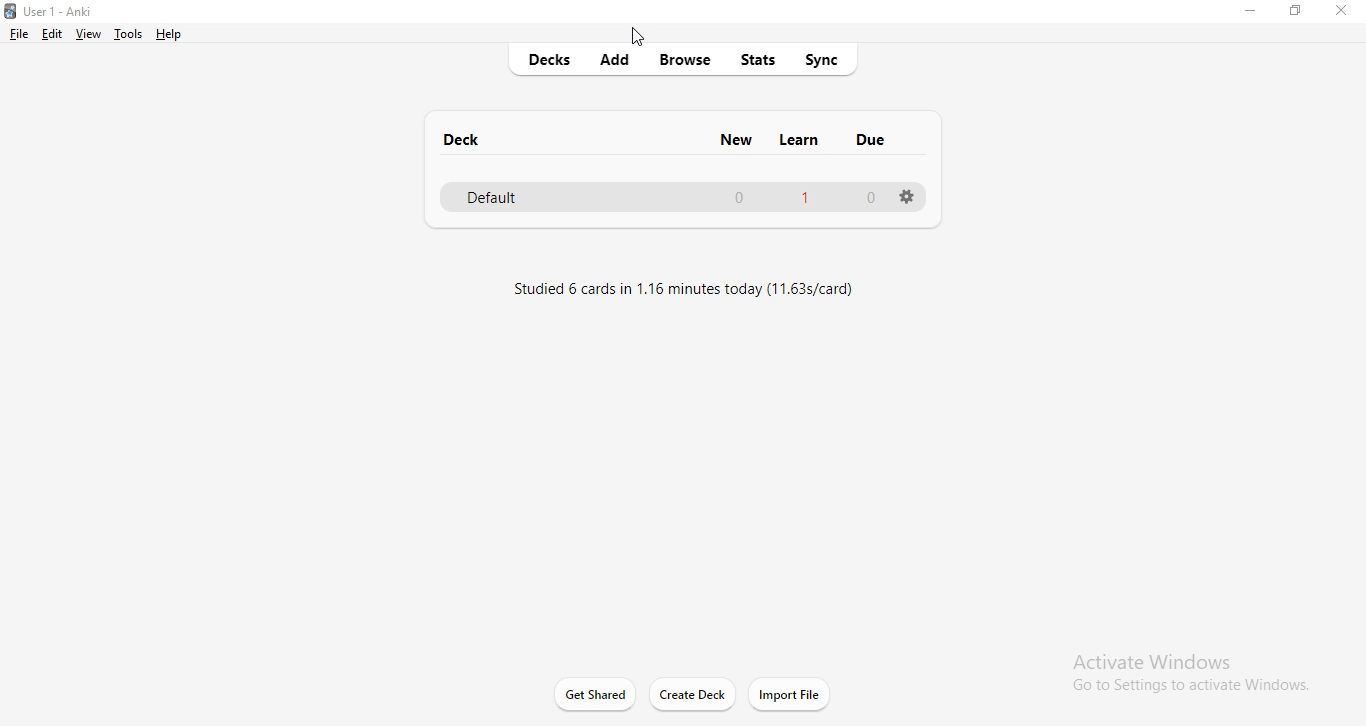 Image resolution: width=1366 pixels, height=726 pixels. I want to click on help, so click(170, 35).